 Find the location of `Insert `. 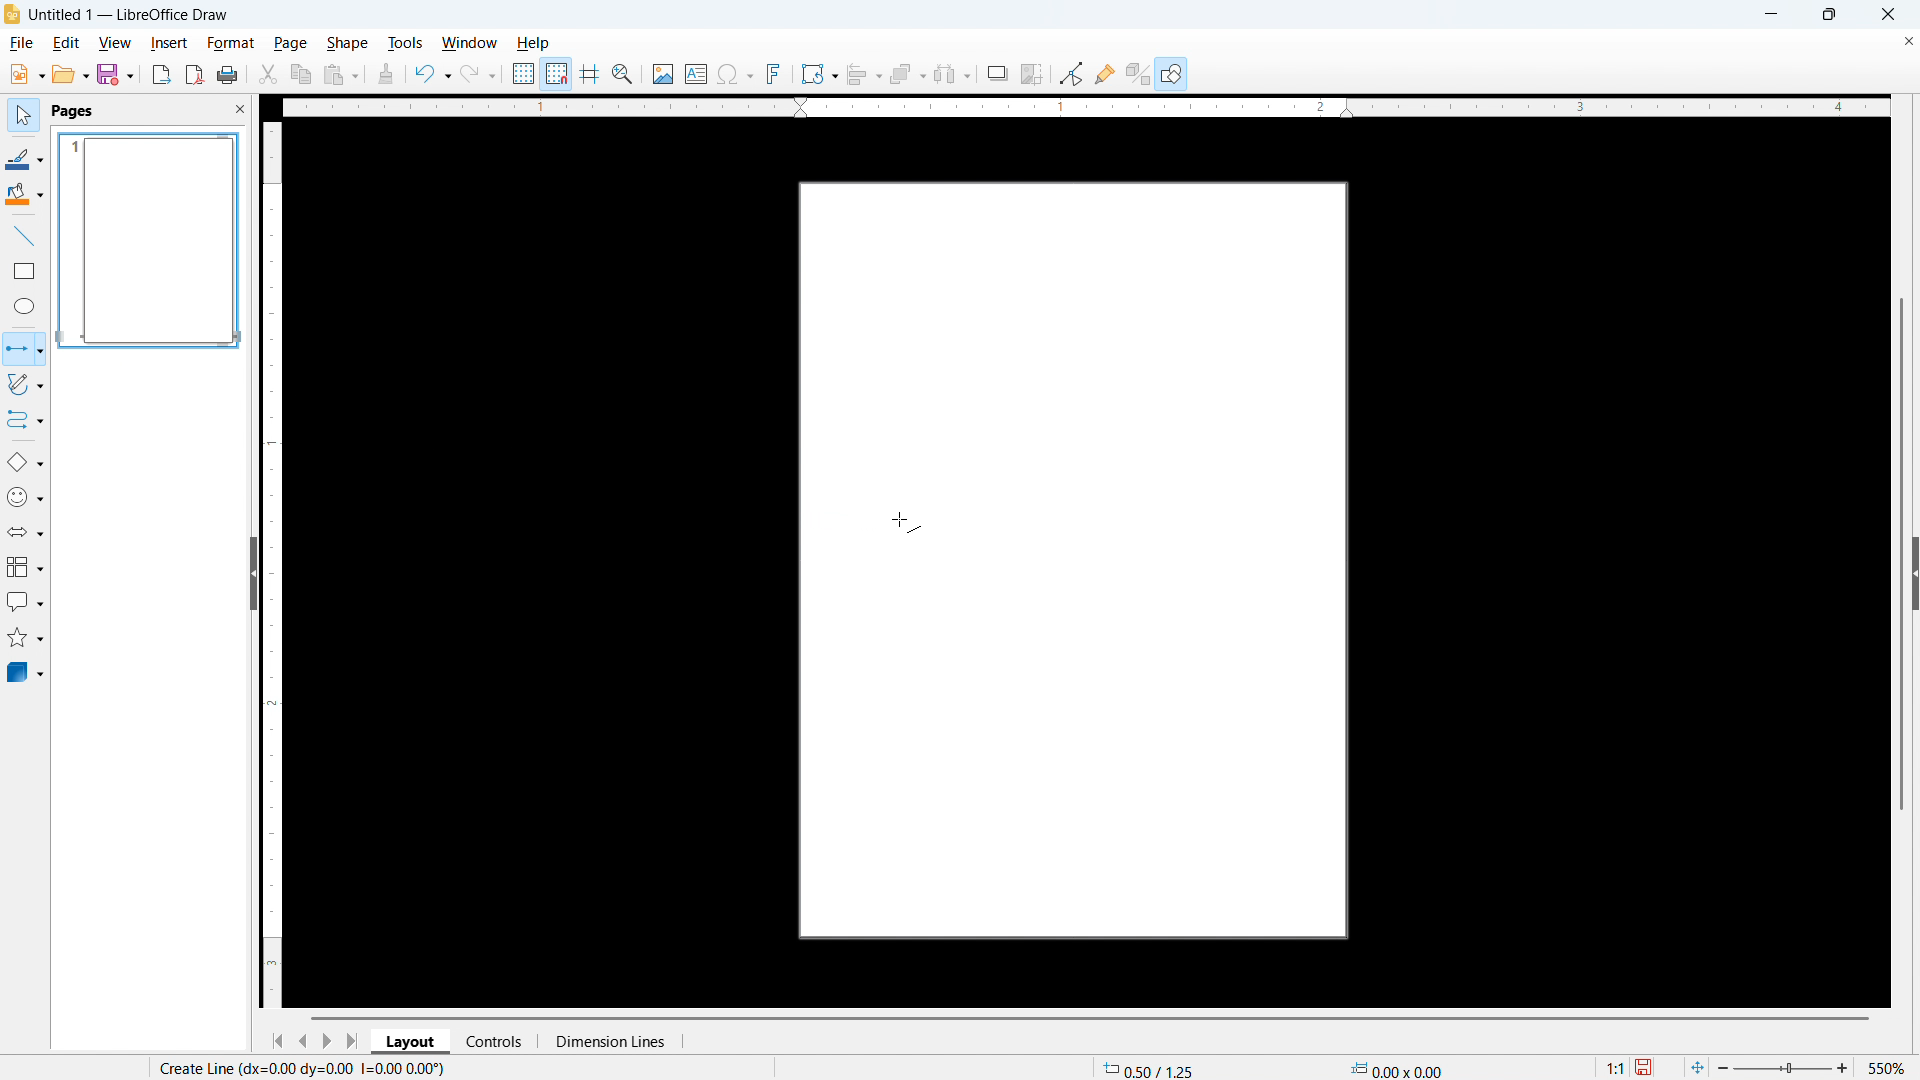

Insert  is located at coordinates (168, 42).